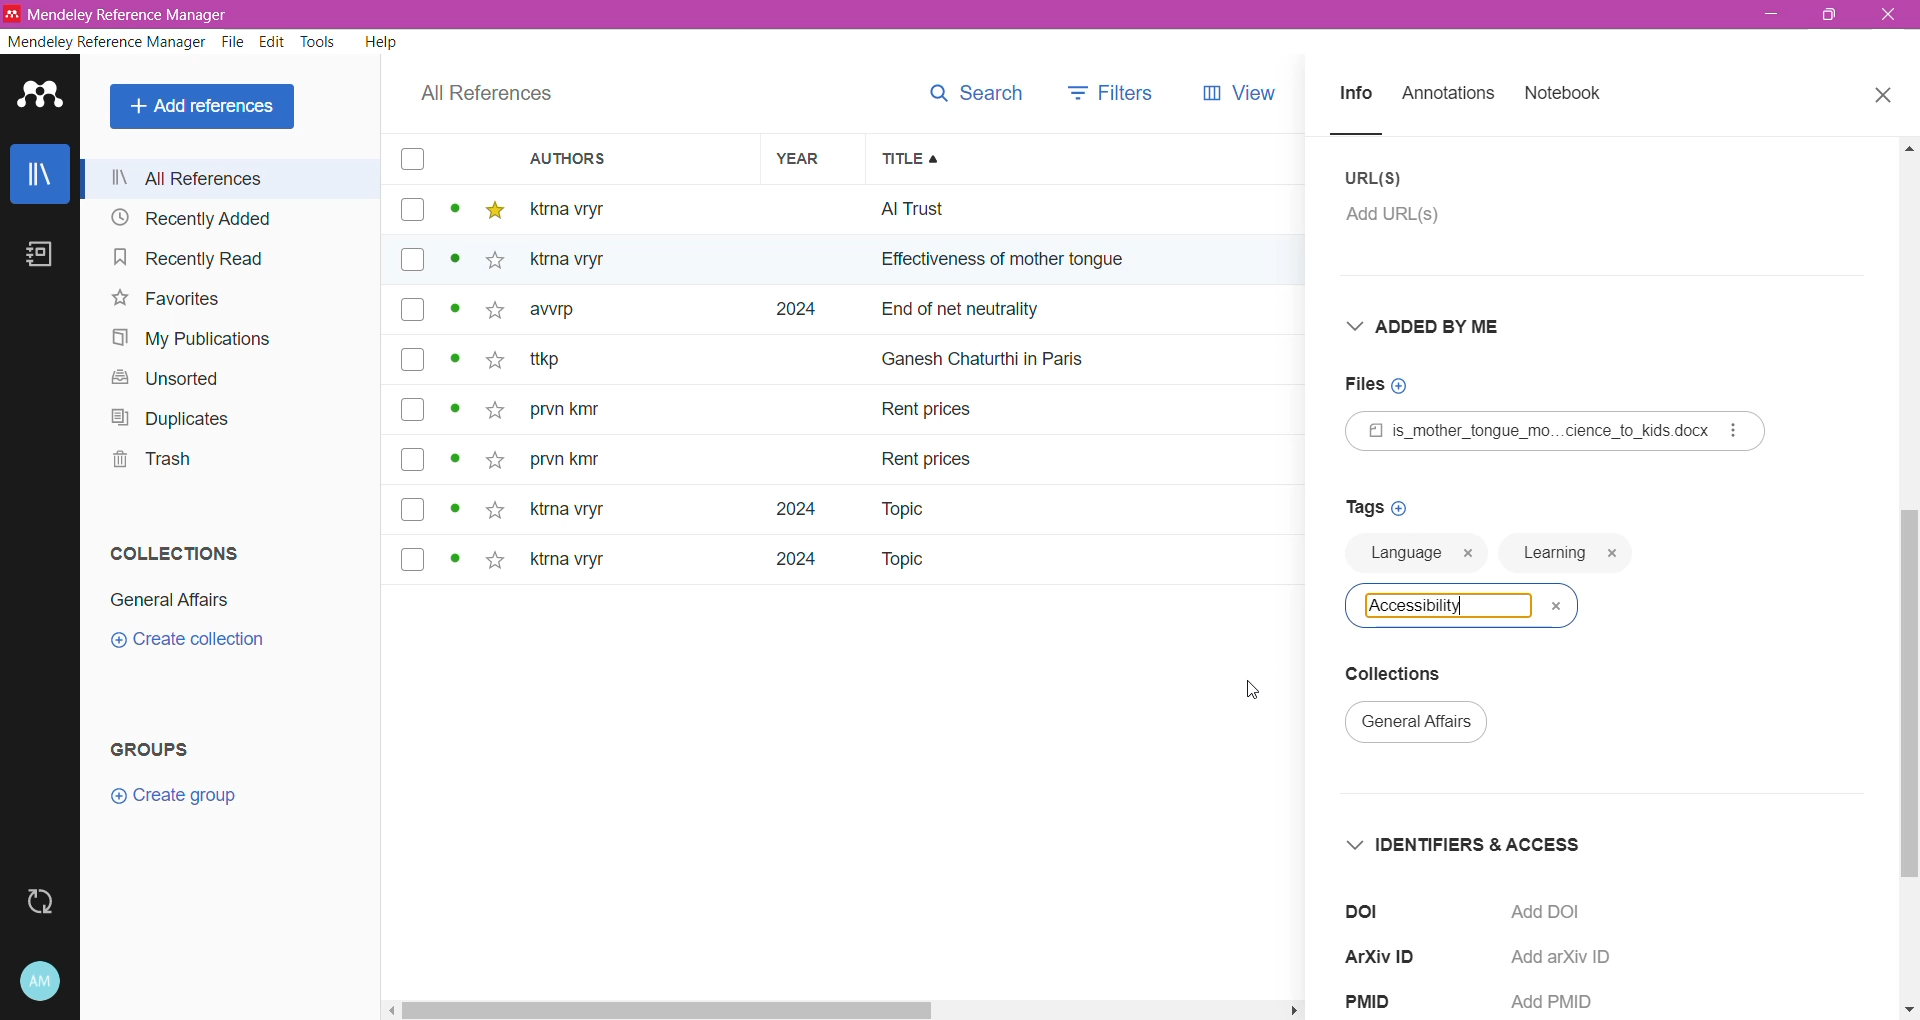  Describe the element at coordinates (930, 456) in the screenshot. I see `rent prices ` at that location.